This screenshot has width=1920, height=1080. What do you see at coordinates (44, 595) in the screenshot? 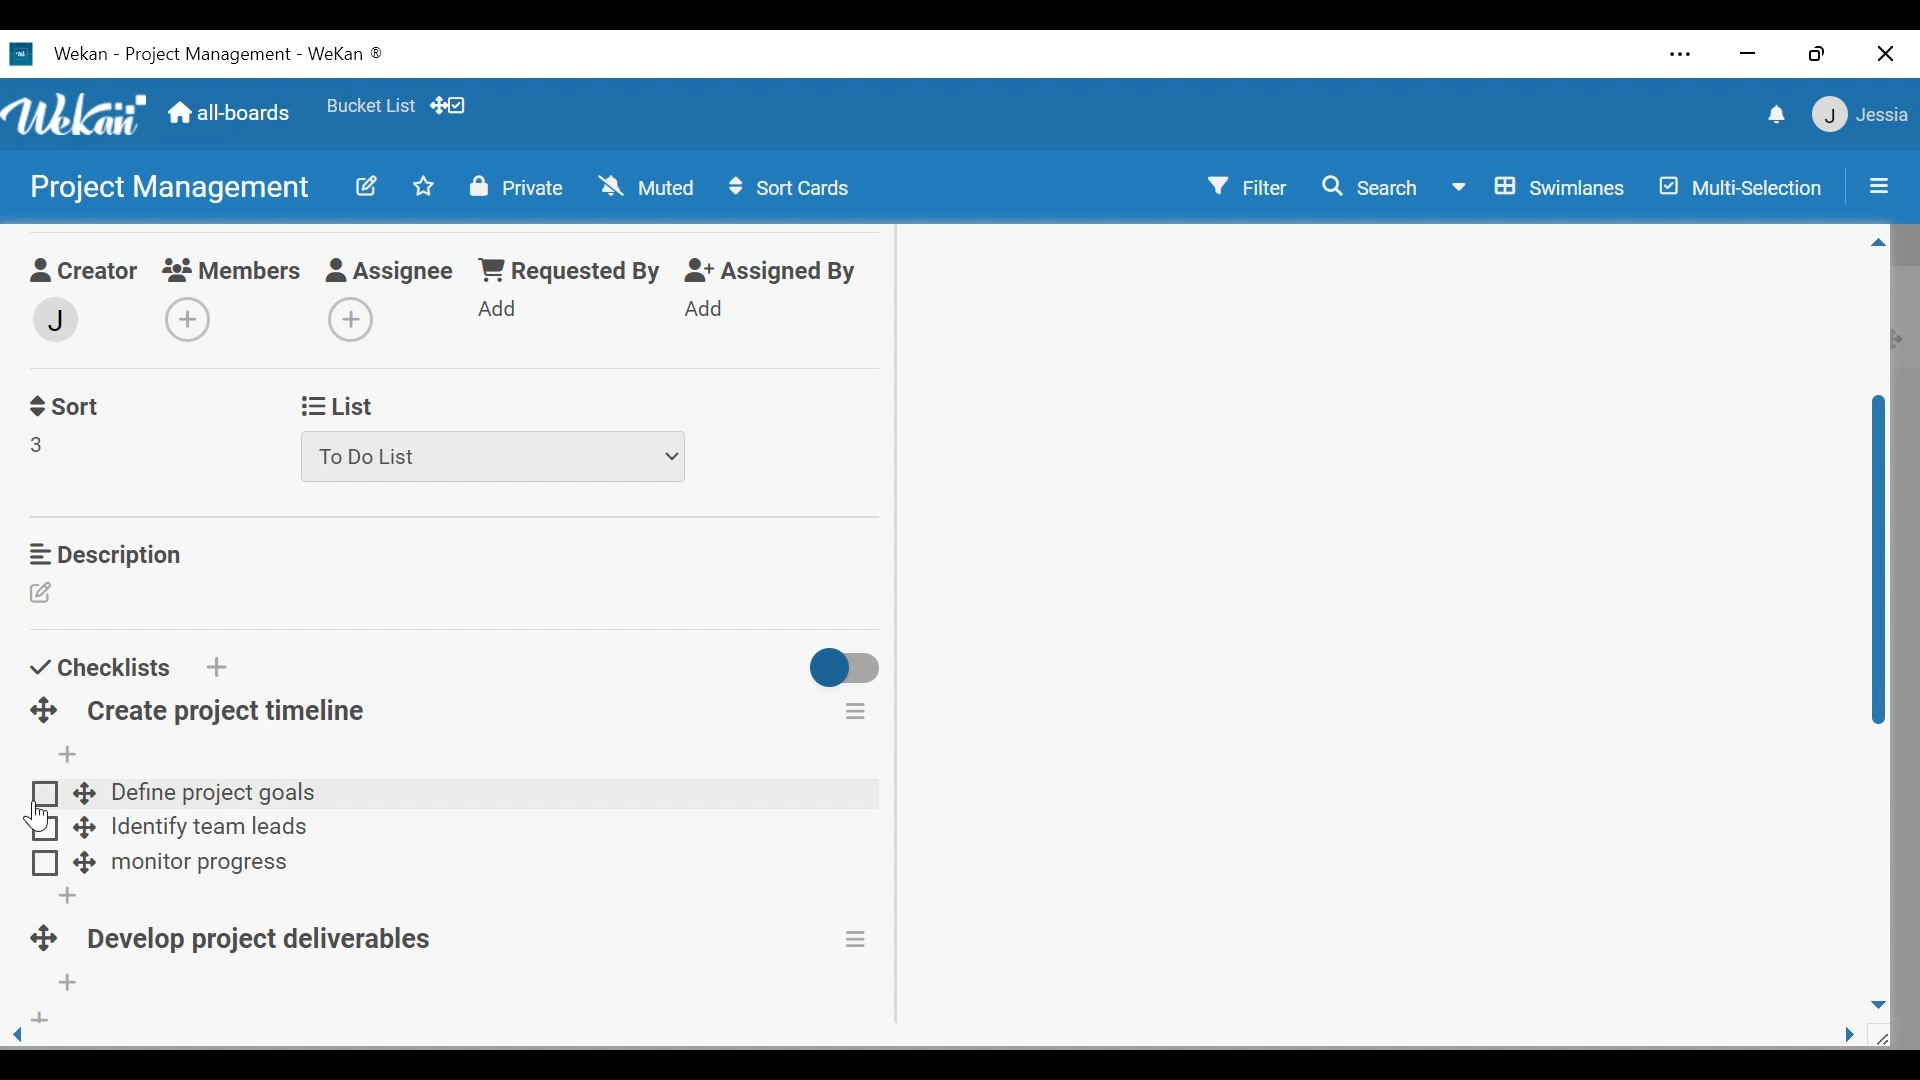
I see `Edit` at bounding box center [44, 595].